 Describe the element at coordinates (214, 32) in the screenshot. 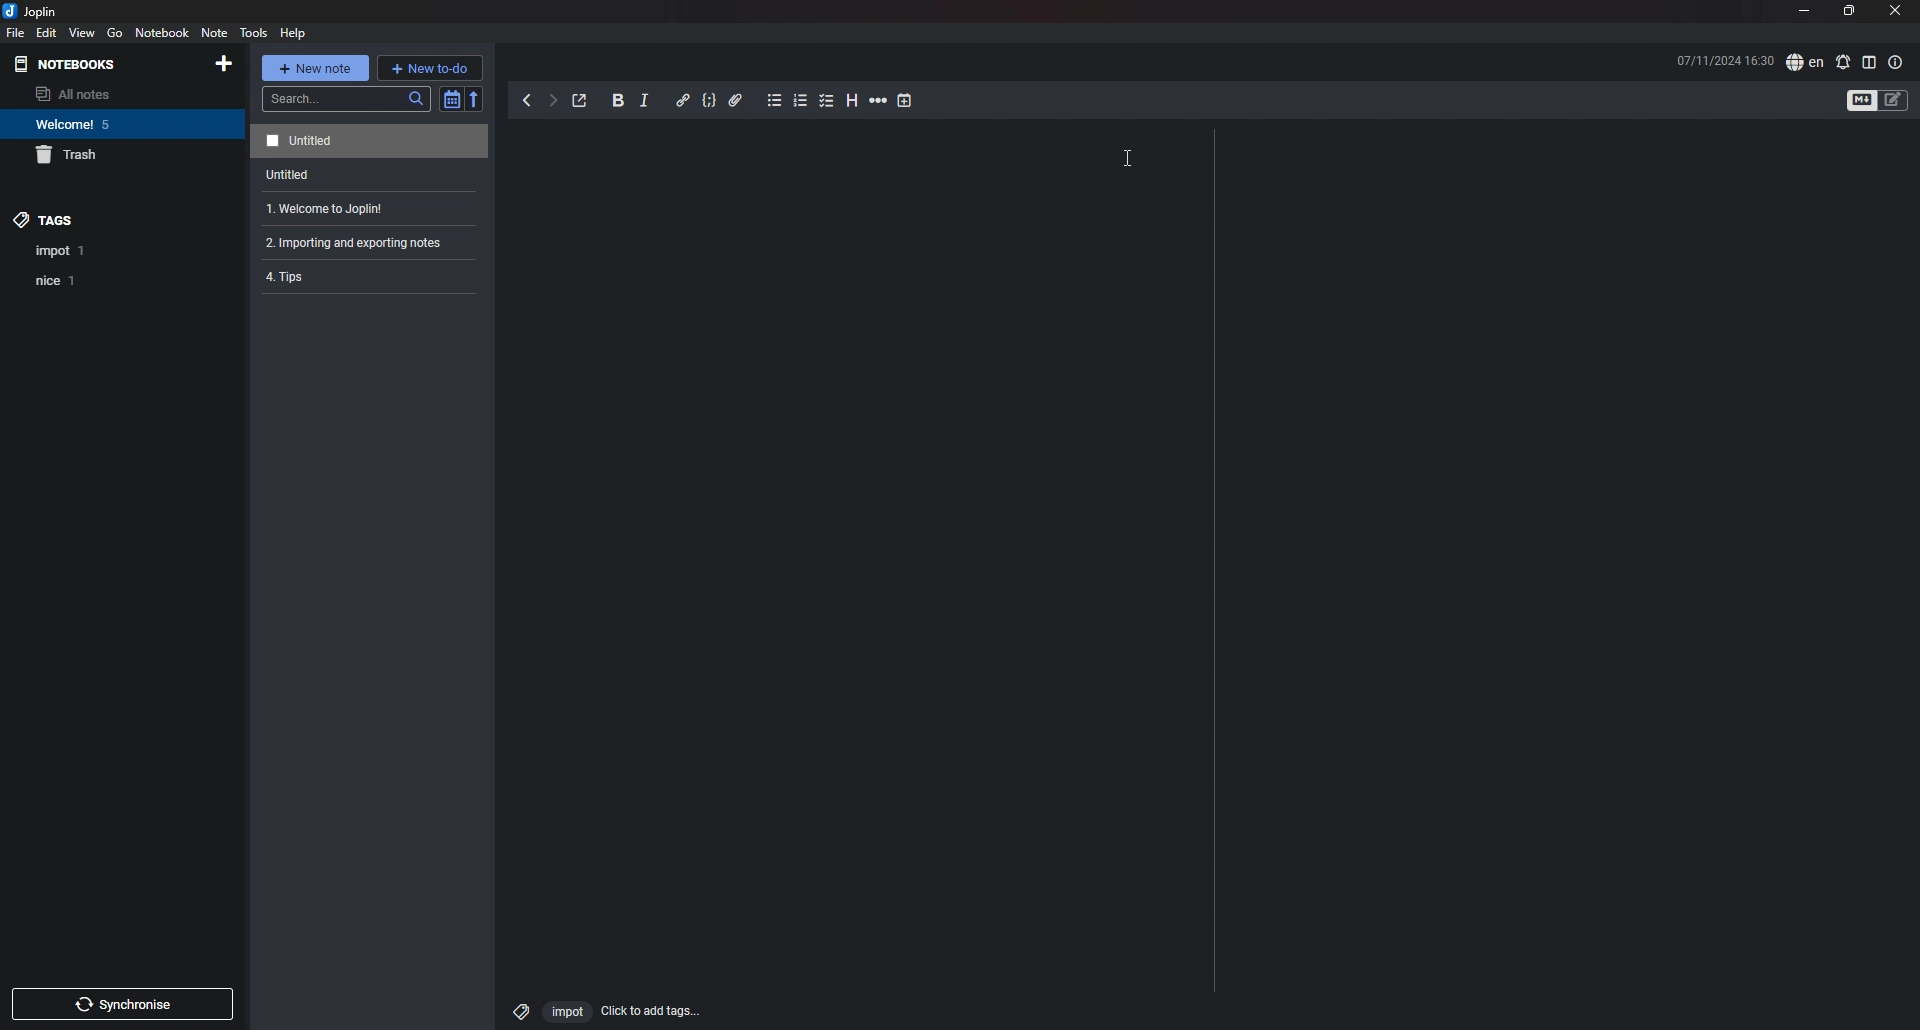

I see `note` at that location.